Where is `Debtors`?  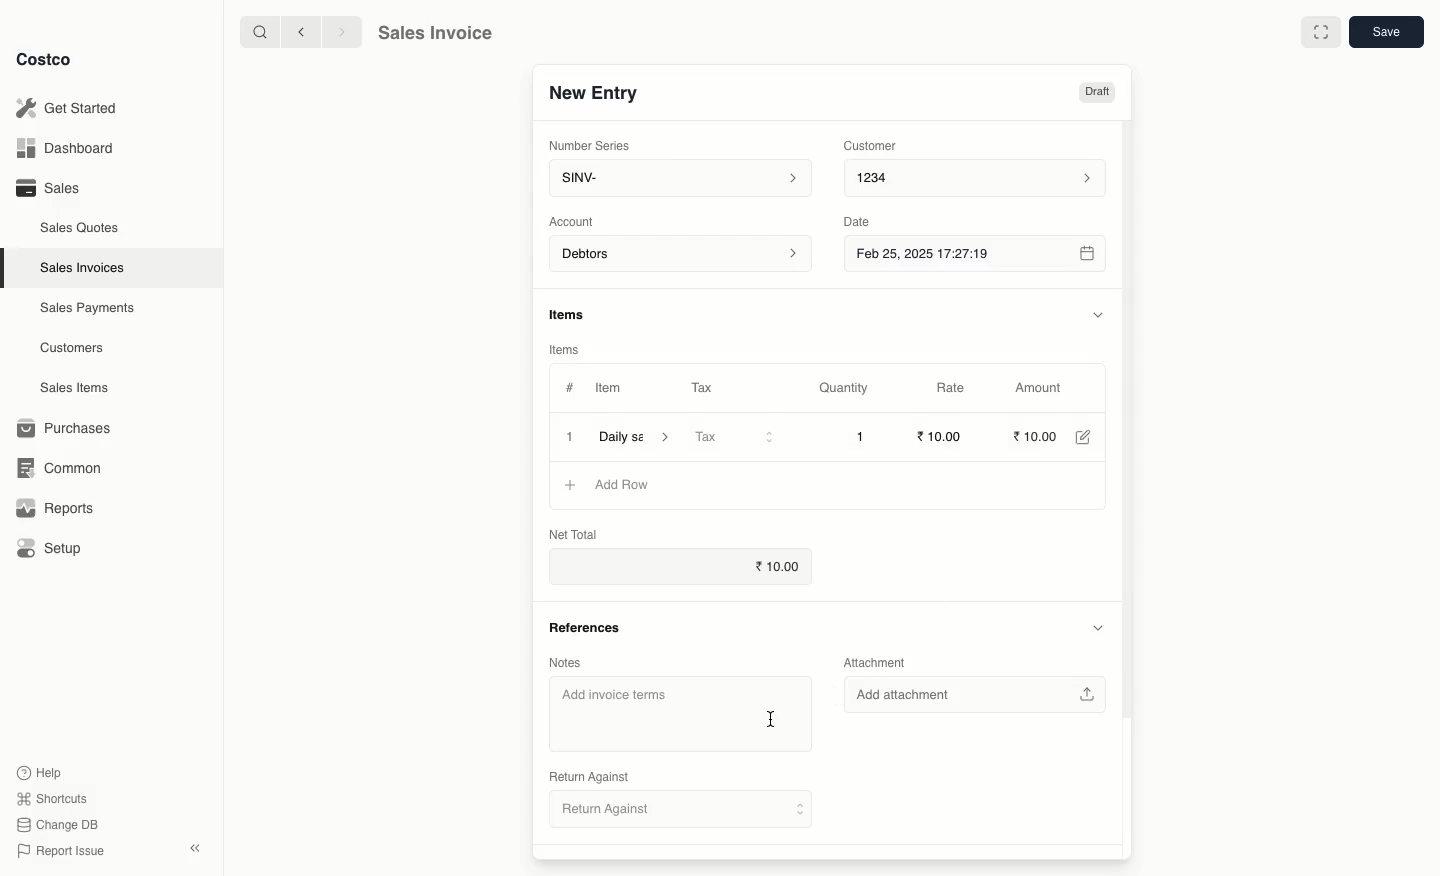 Debtors is located at coordinates (681, 255).